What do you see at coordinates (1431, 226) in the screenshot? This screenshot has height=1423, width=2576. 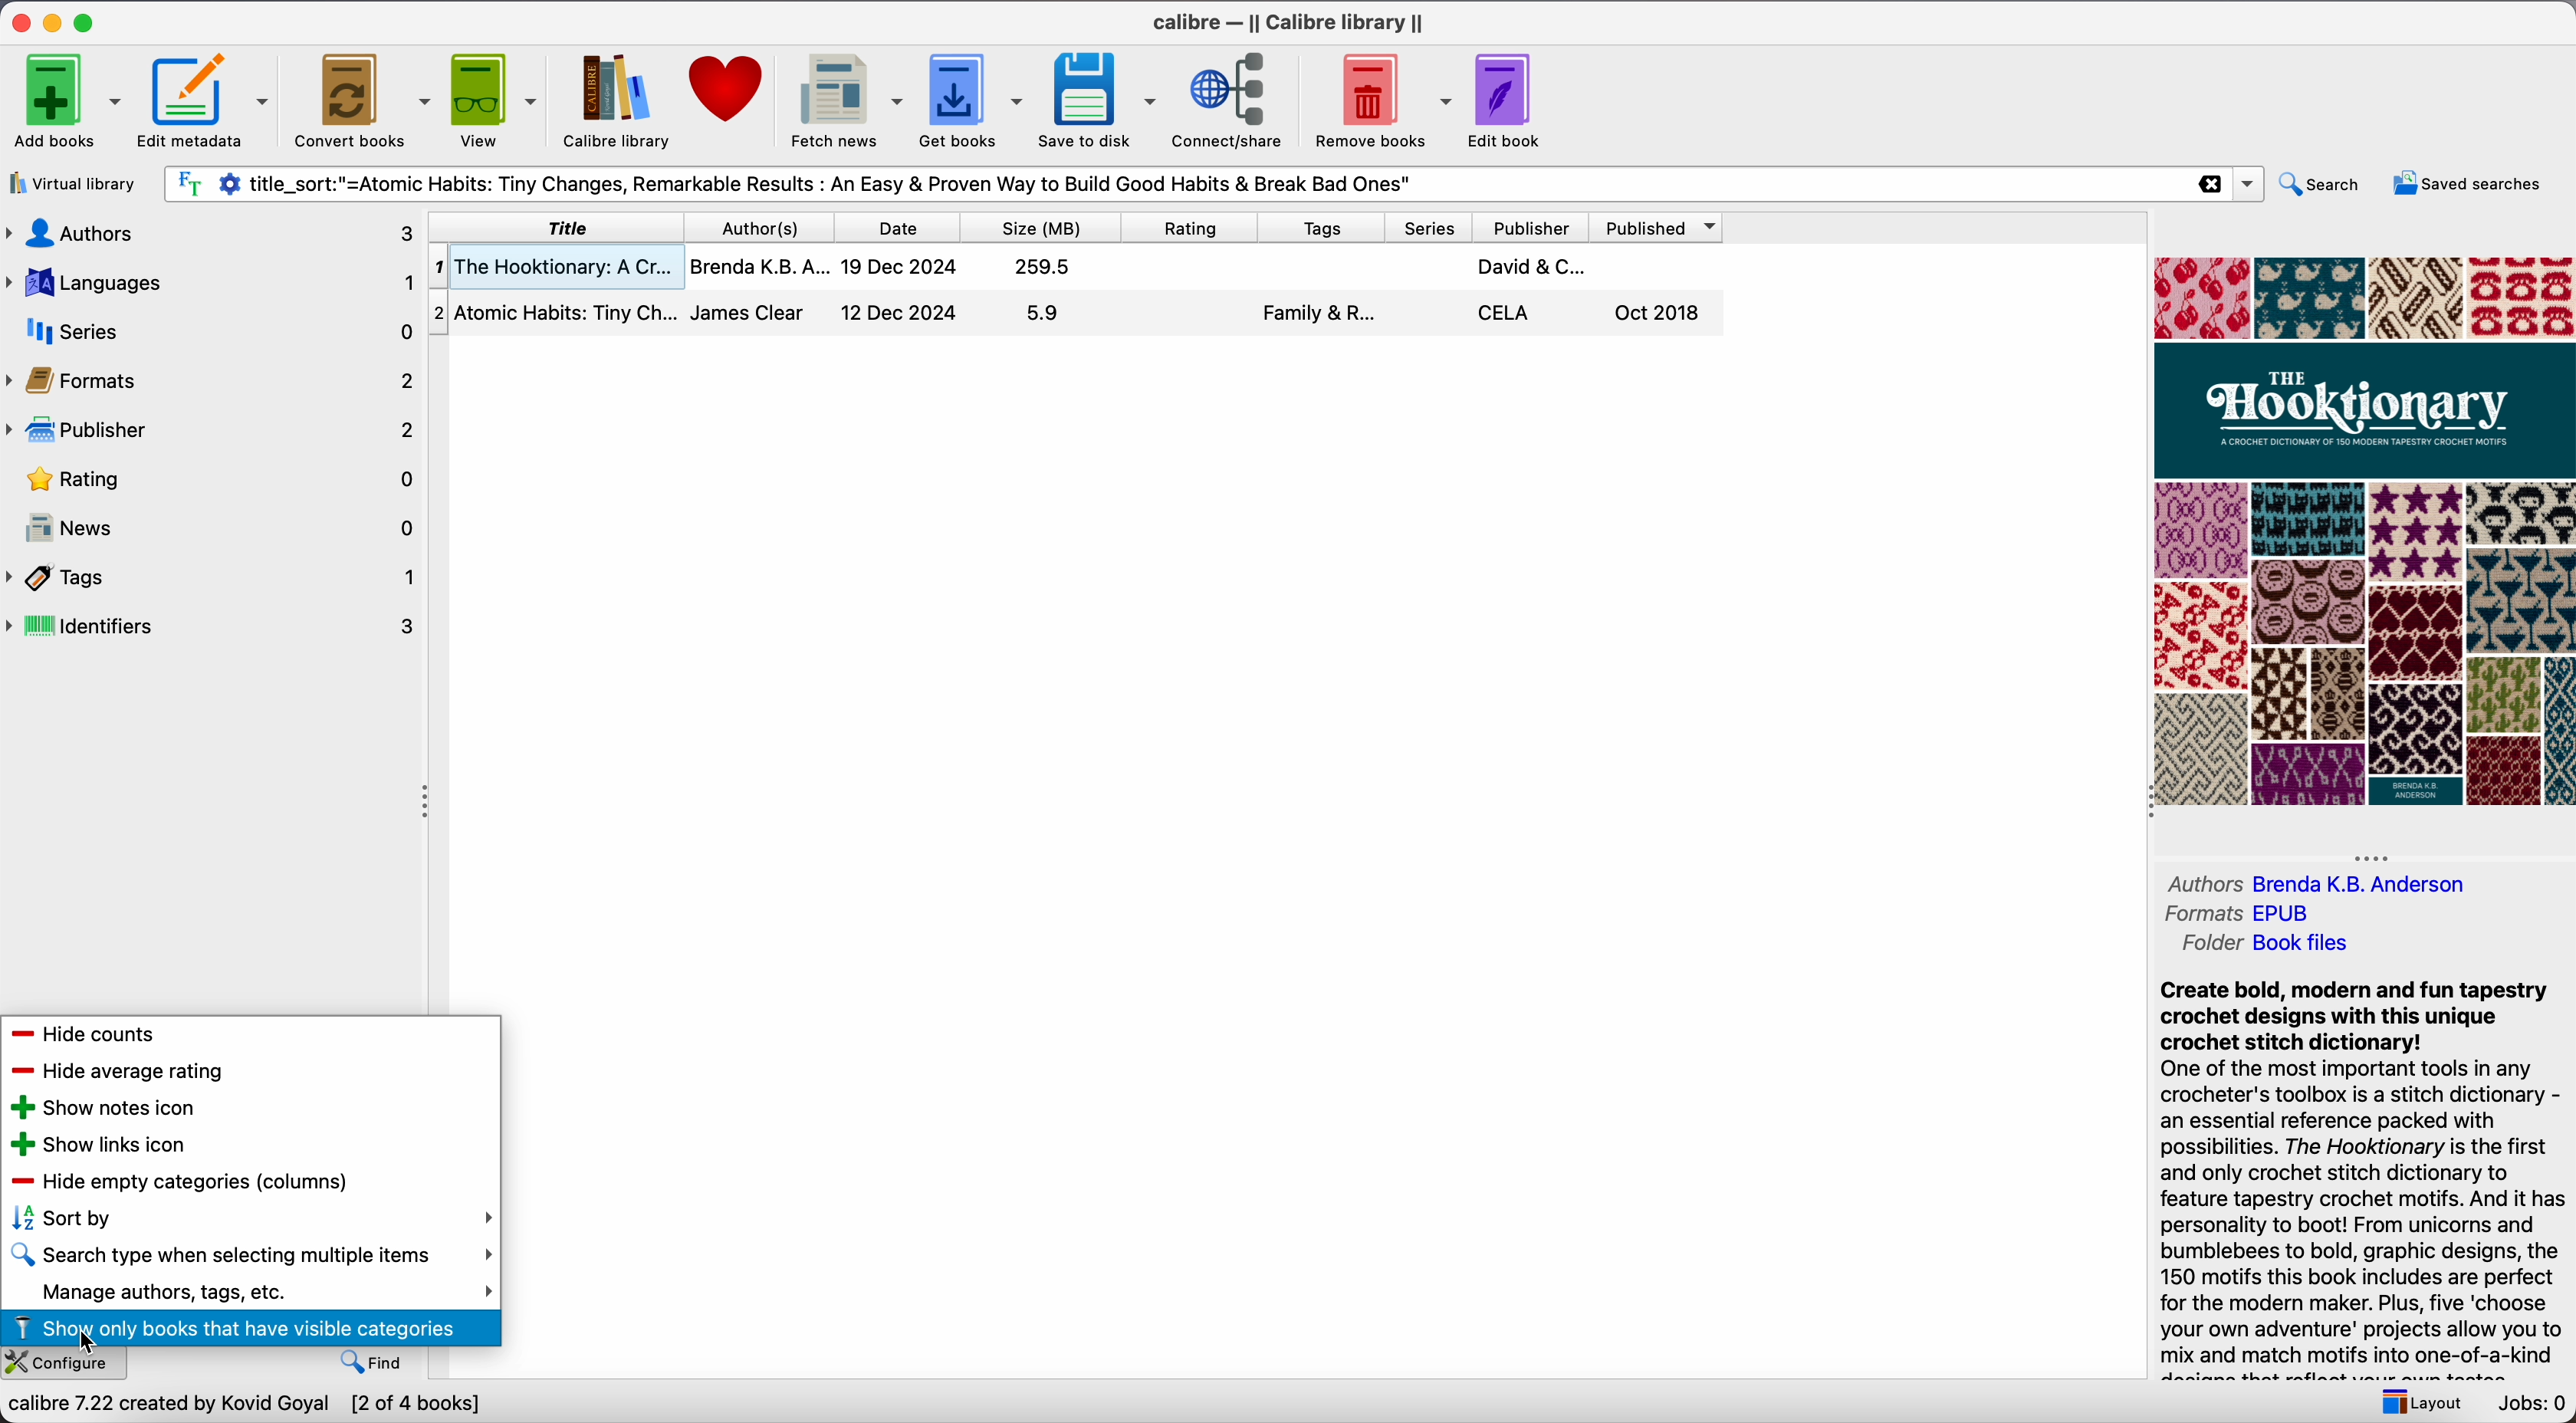 I see `series` at bounding box center [1431, 226].